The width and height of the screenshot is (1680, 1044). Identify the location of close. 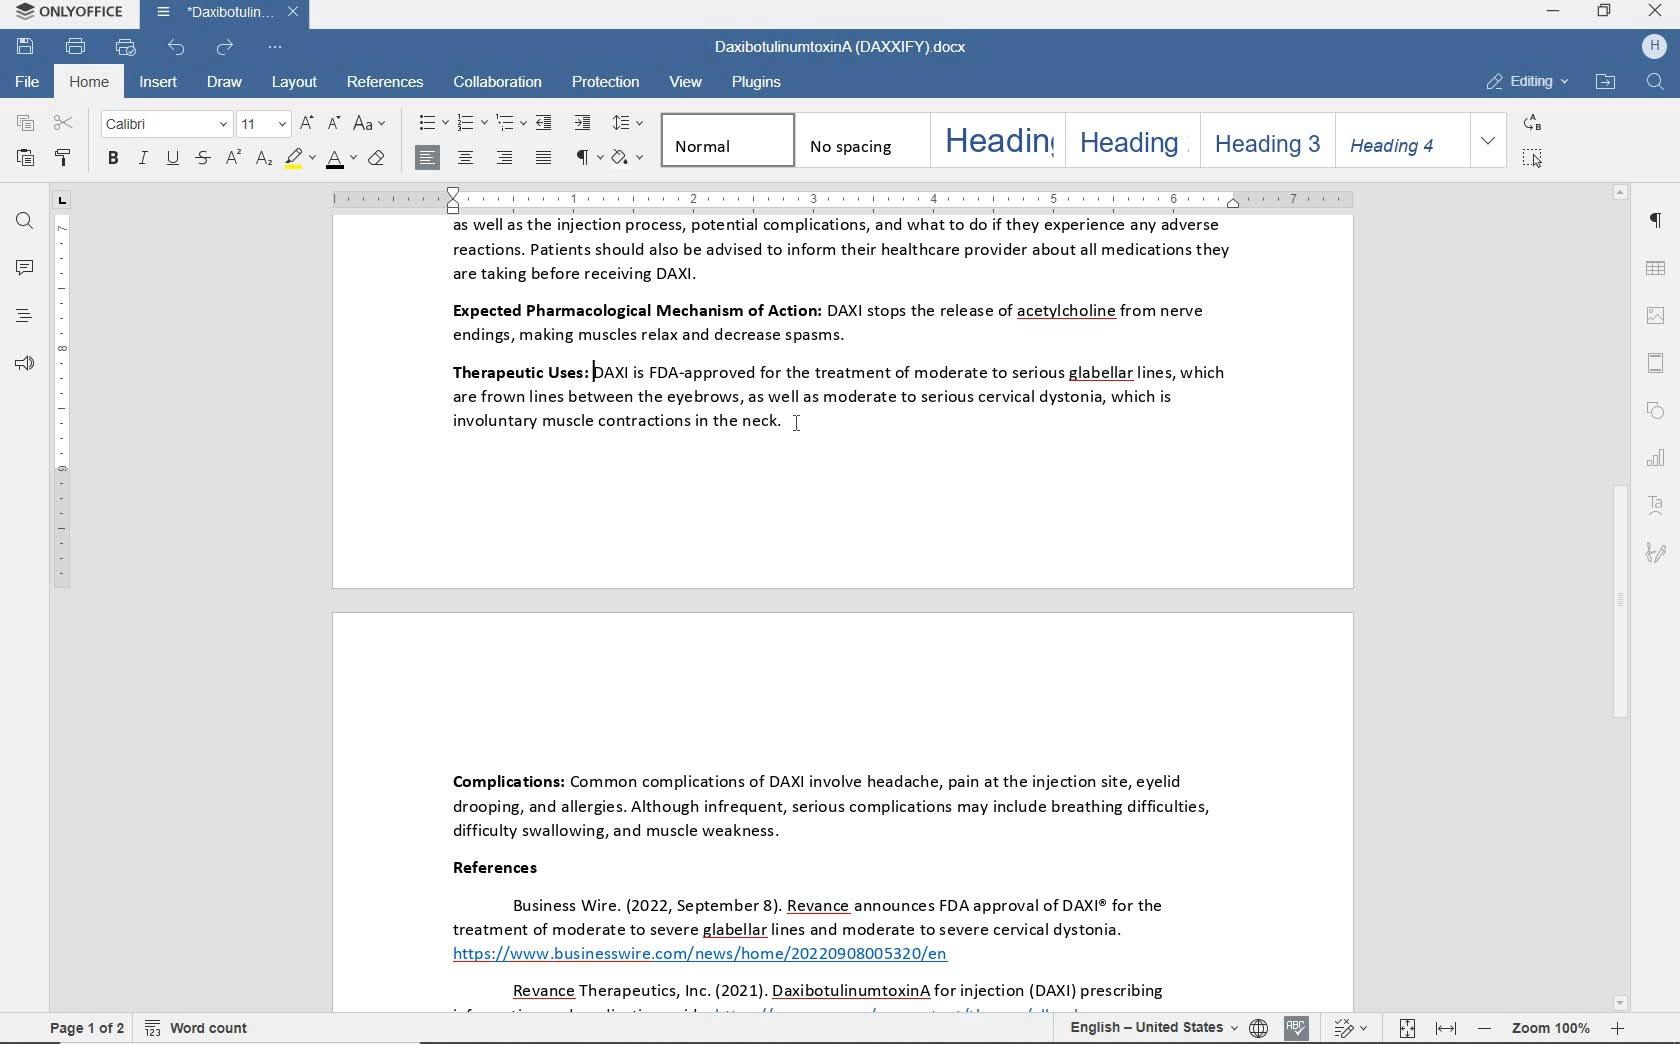
(1657, 11).